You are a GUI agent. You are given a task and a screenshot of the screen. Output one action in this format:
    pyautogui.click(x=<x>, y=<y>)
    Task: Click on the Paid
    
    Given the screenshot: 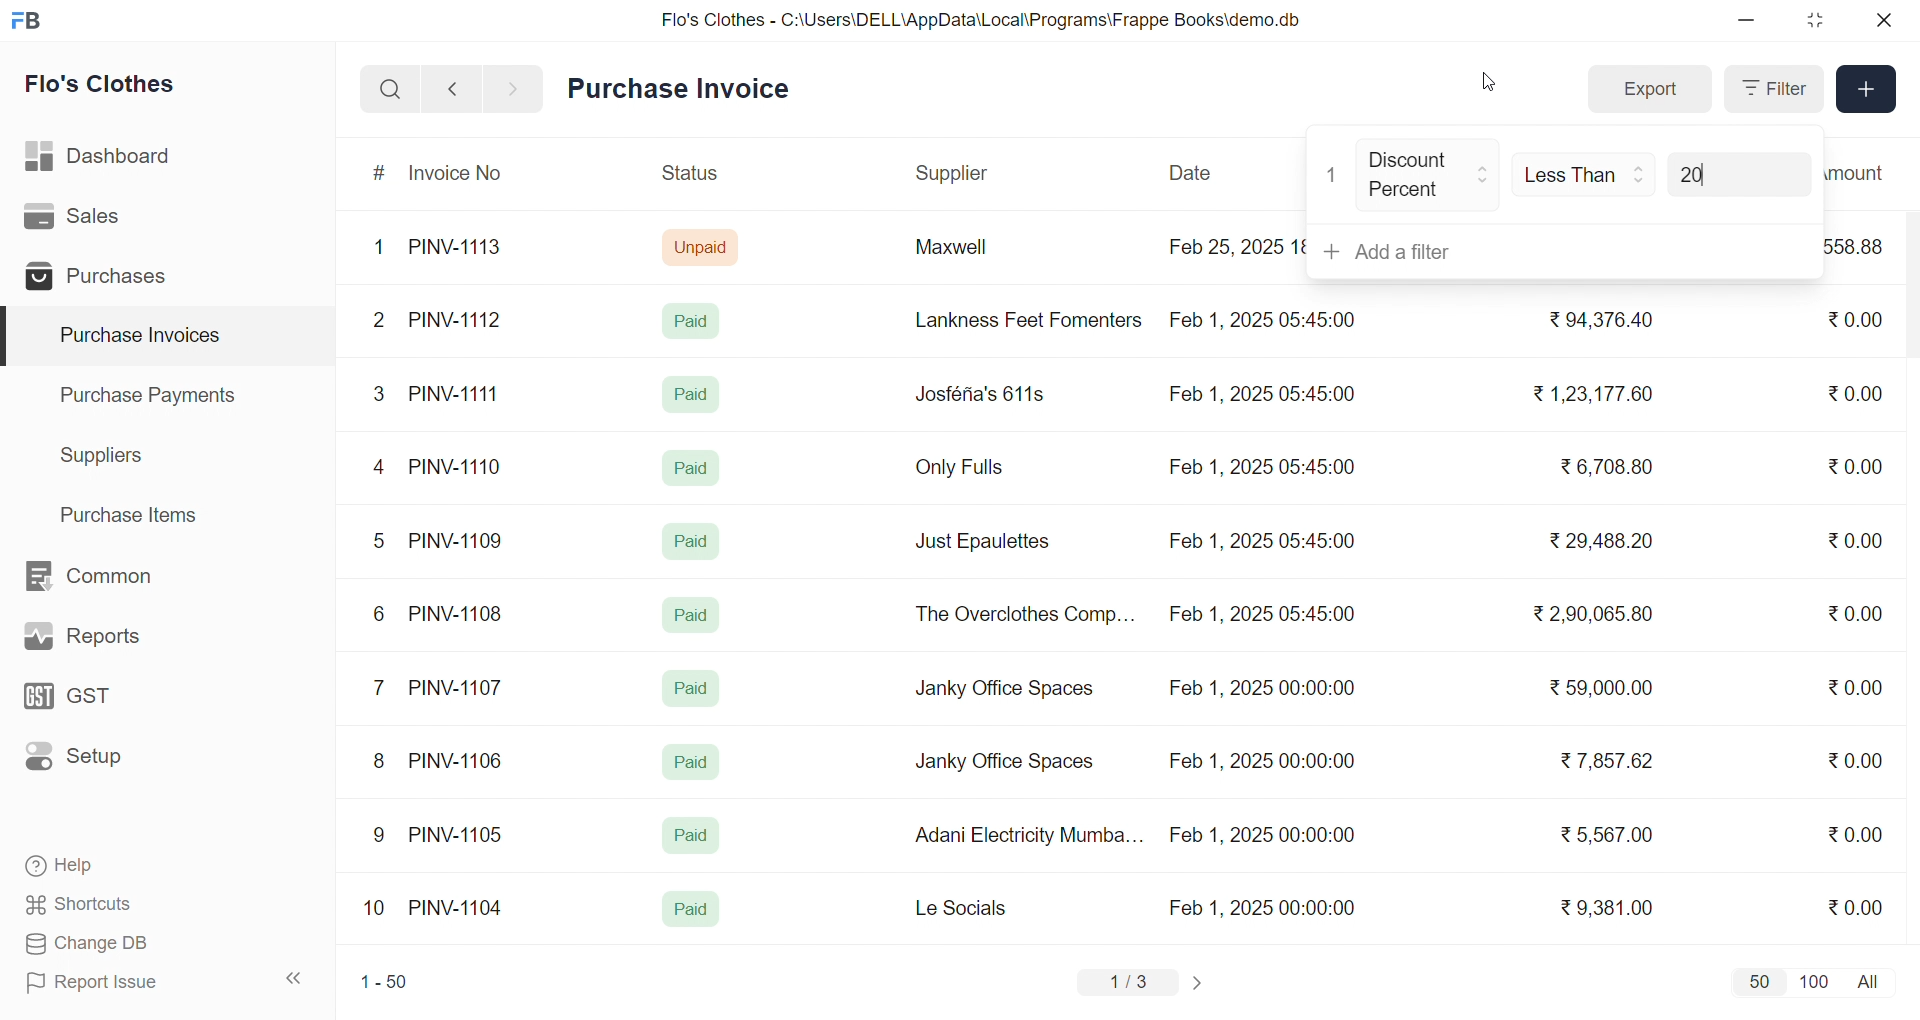 What is the action you would take?
    pyautogui.click(x=692, y=615)
    